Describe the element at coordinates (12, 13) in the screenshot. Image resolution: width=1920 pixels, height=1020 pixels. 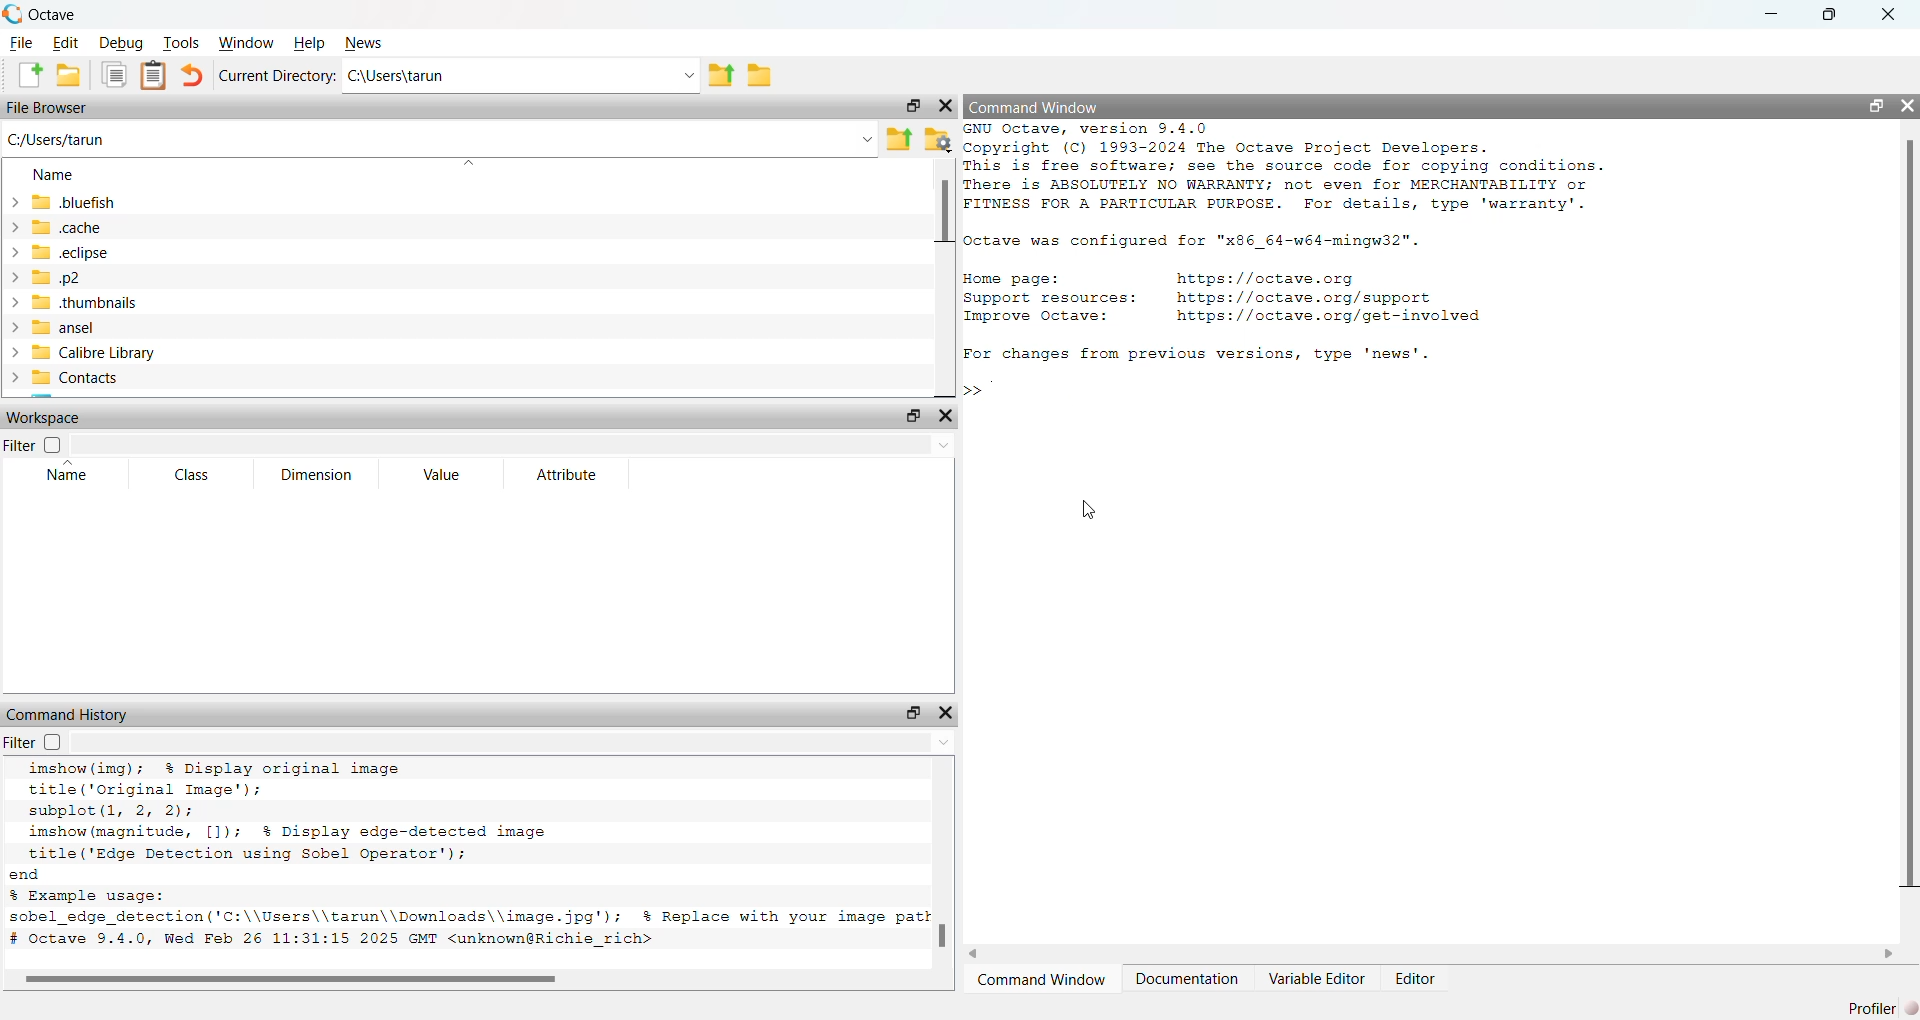
I see `octave logo` at that location.